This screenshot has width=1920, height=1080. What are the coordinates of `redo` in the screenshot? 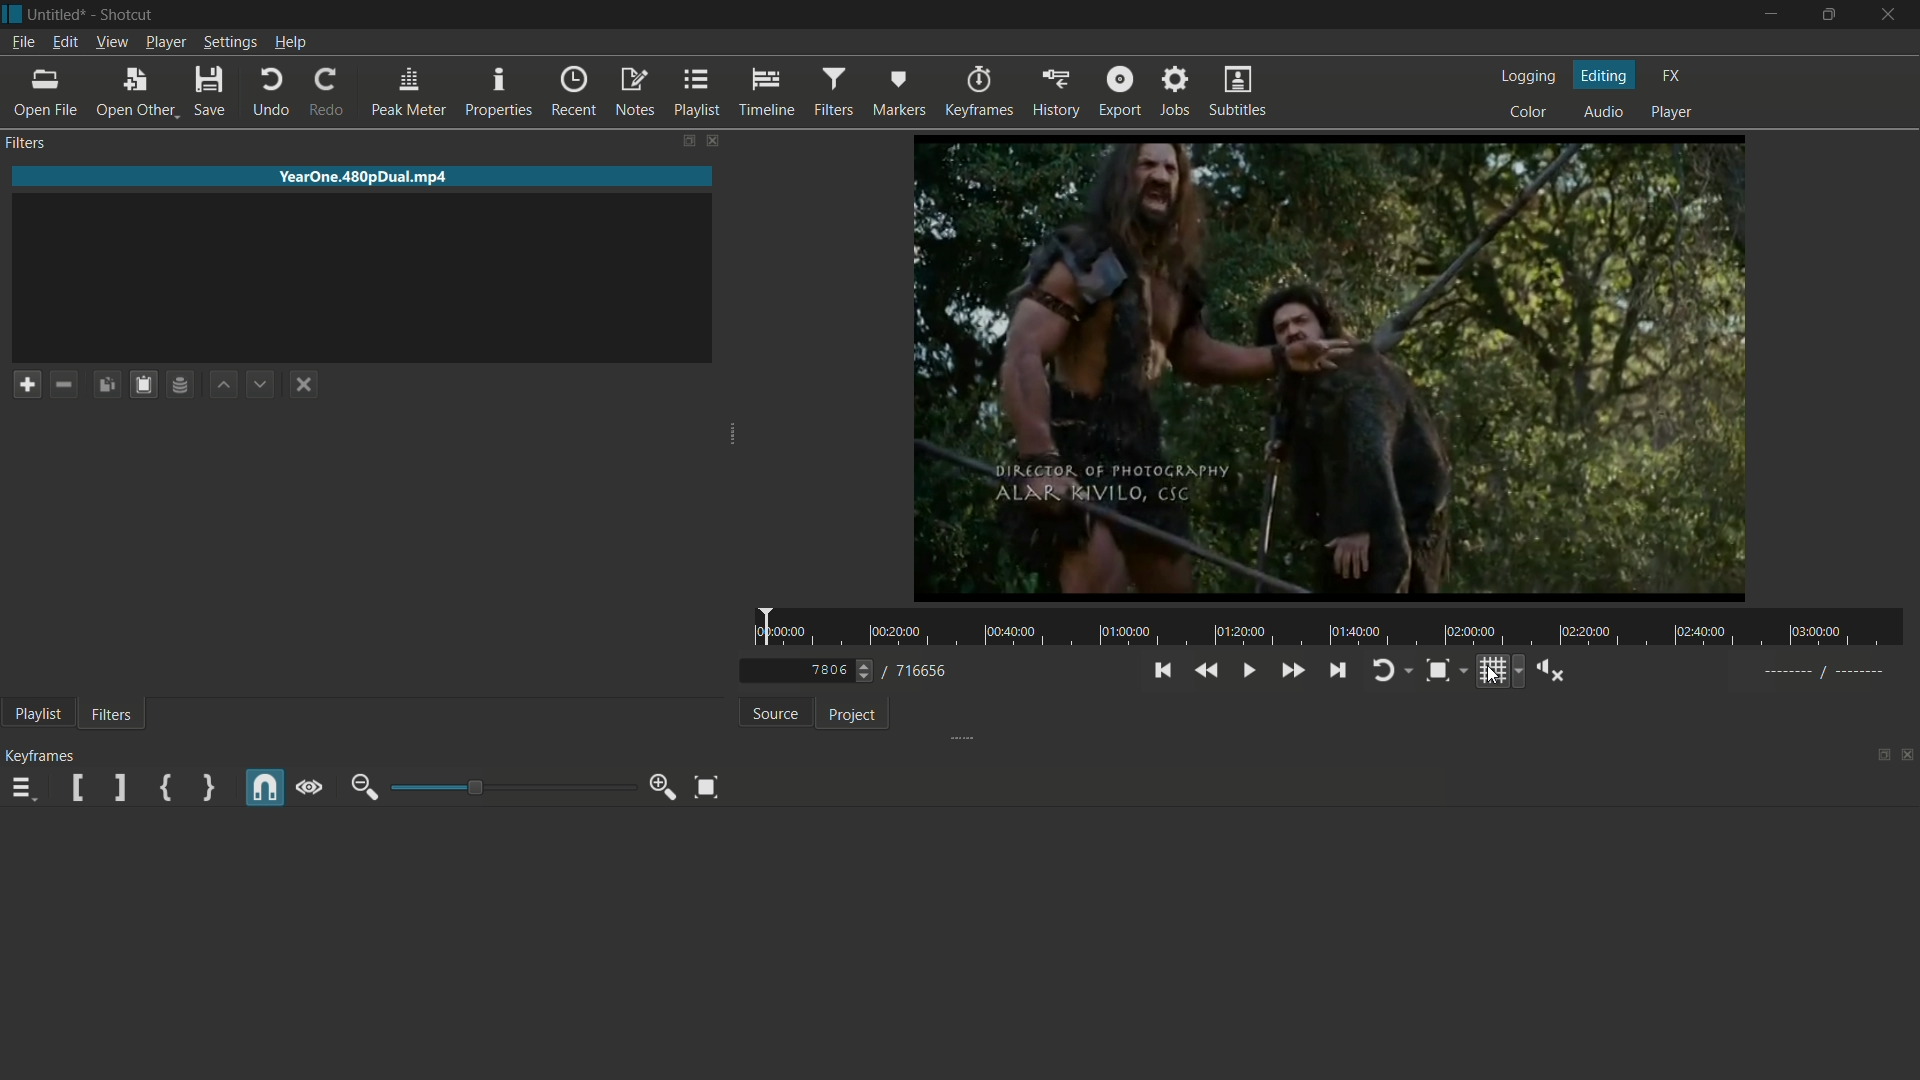 It's located at (327, 90).